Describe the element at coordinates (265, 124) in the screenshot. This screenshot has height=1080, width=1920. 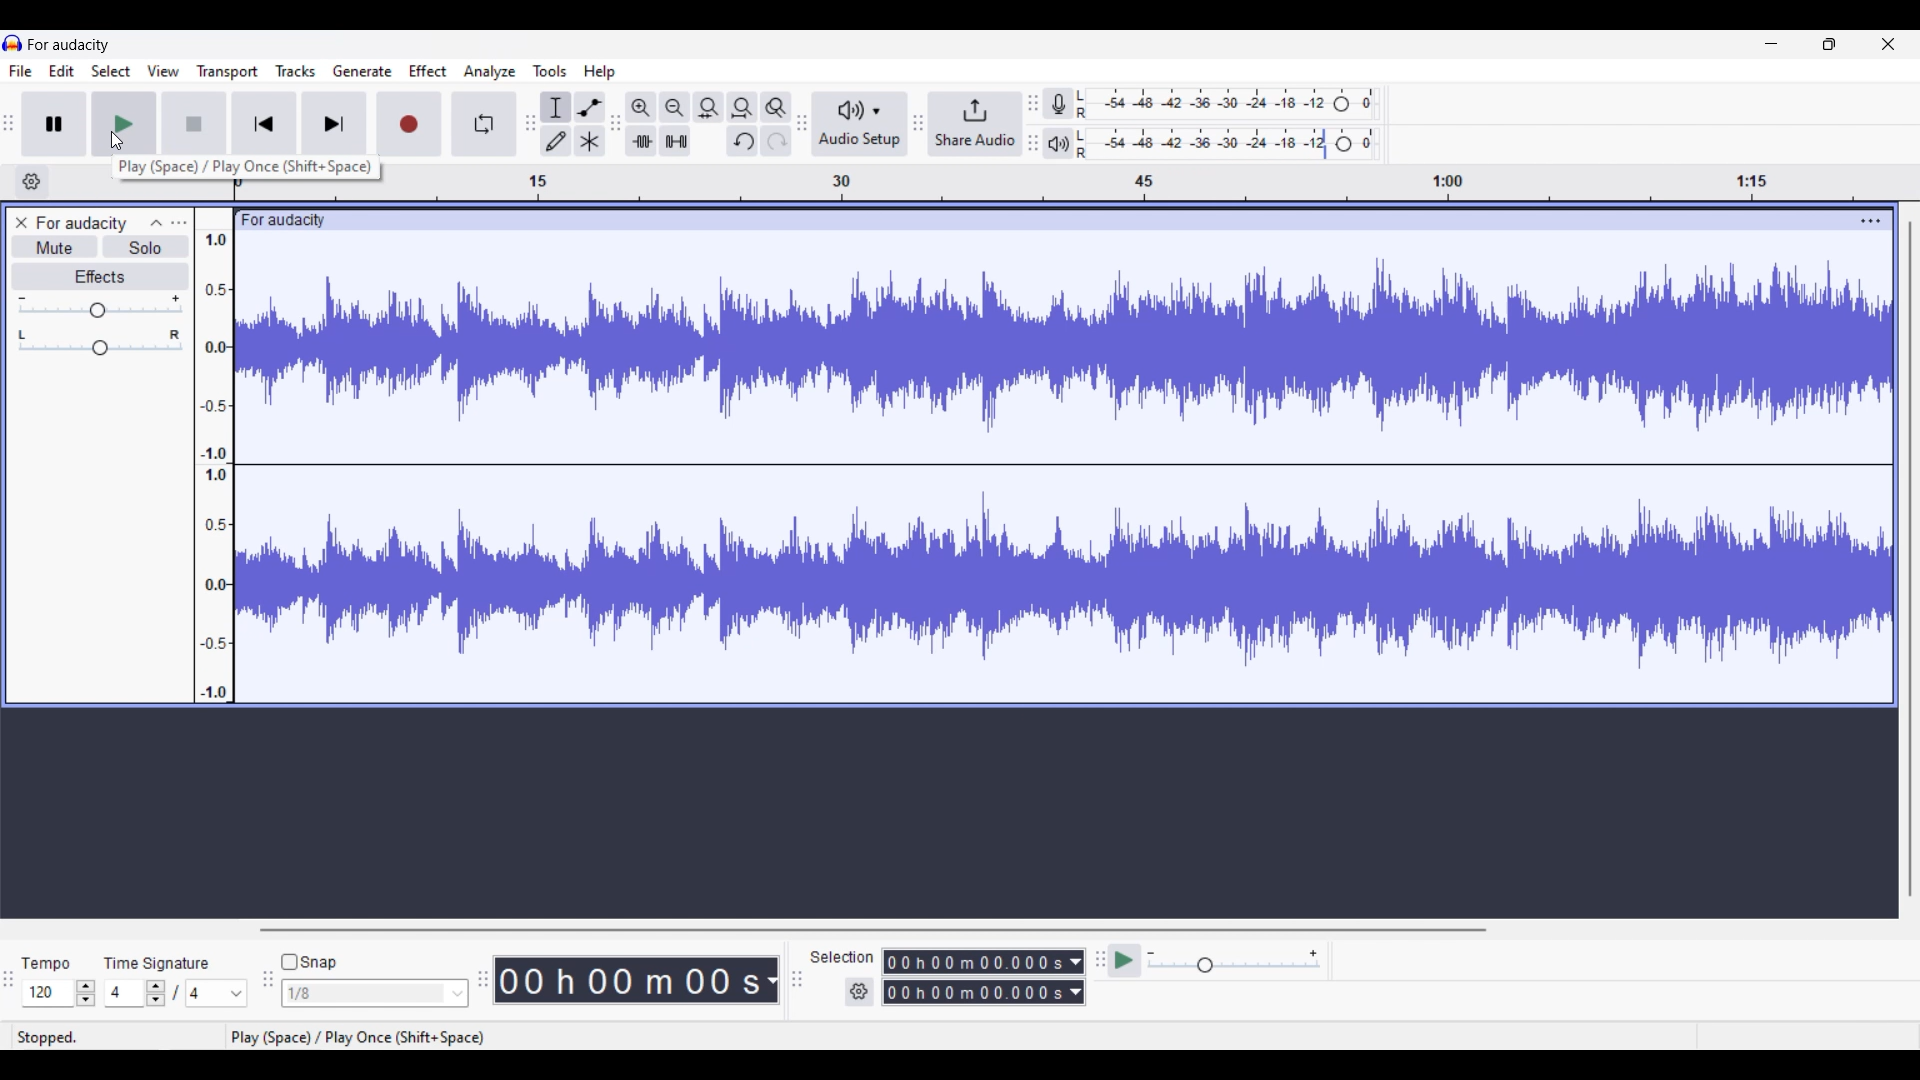
I see `Skip/Select to start` at that location.